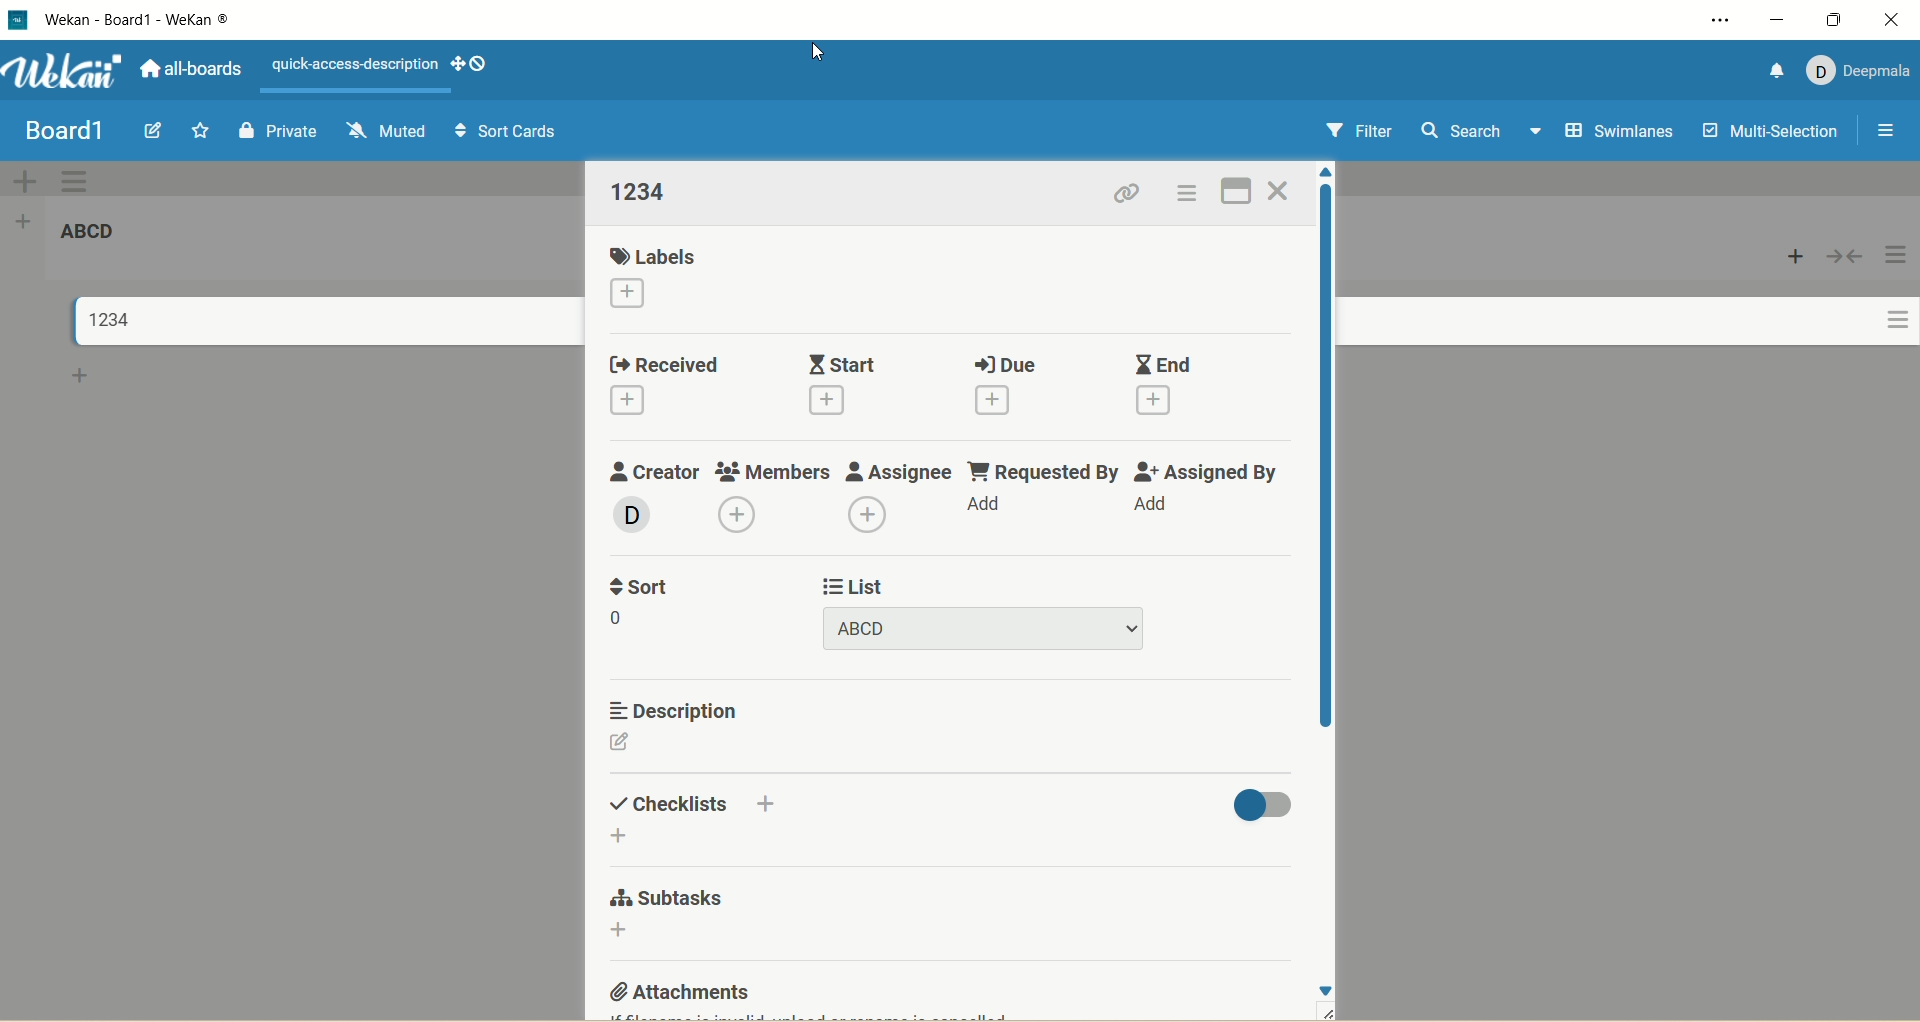  What do you see at coordinates (1840, 18) in the screenshot?
I see `maximize` at bounding box center [1840, 18].